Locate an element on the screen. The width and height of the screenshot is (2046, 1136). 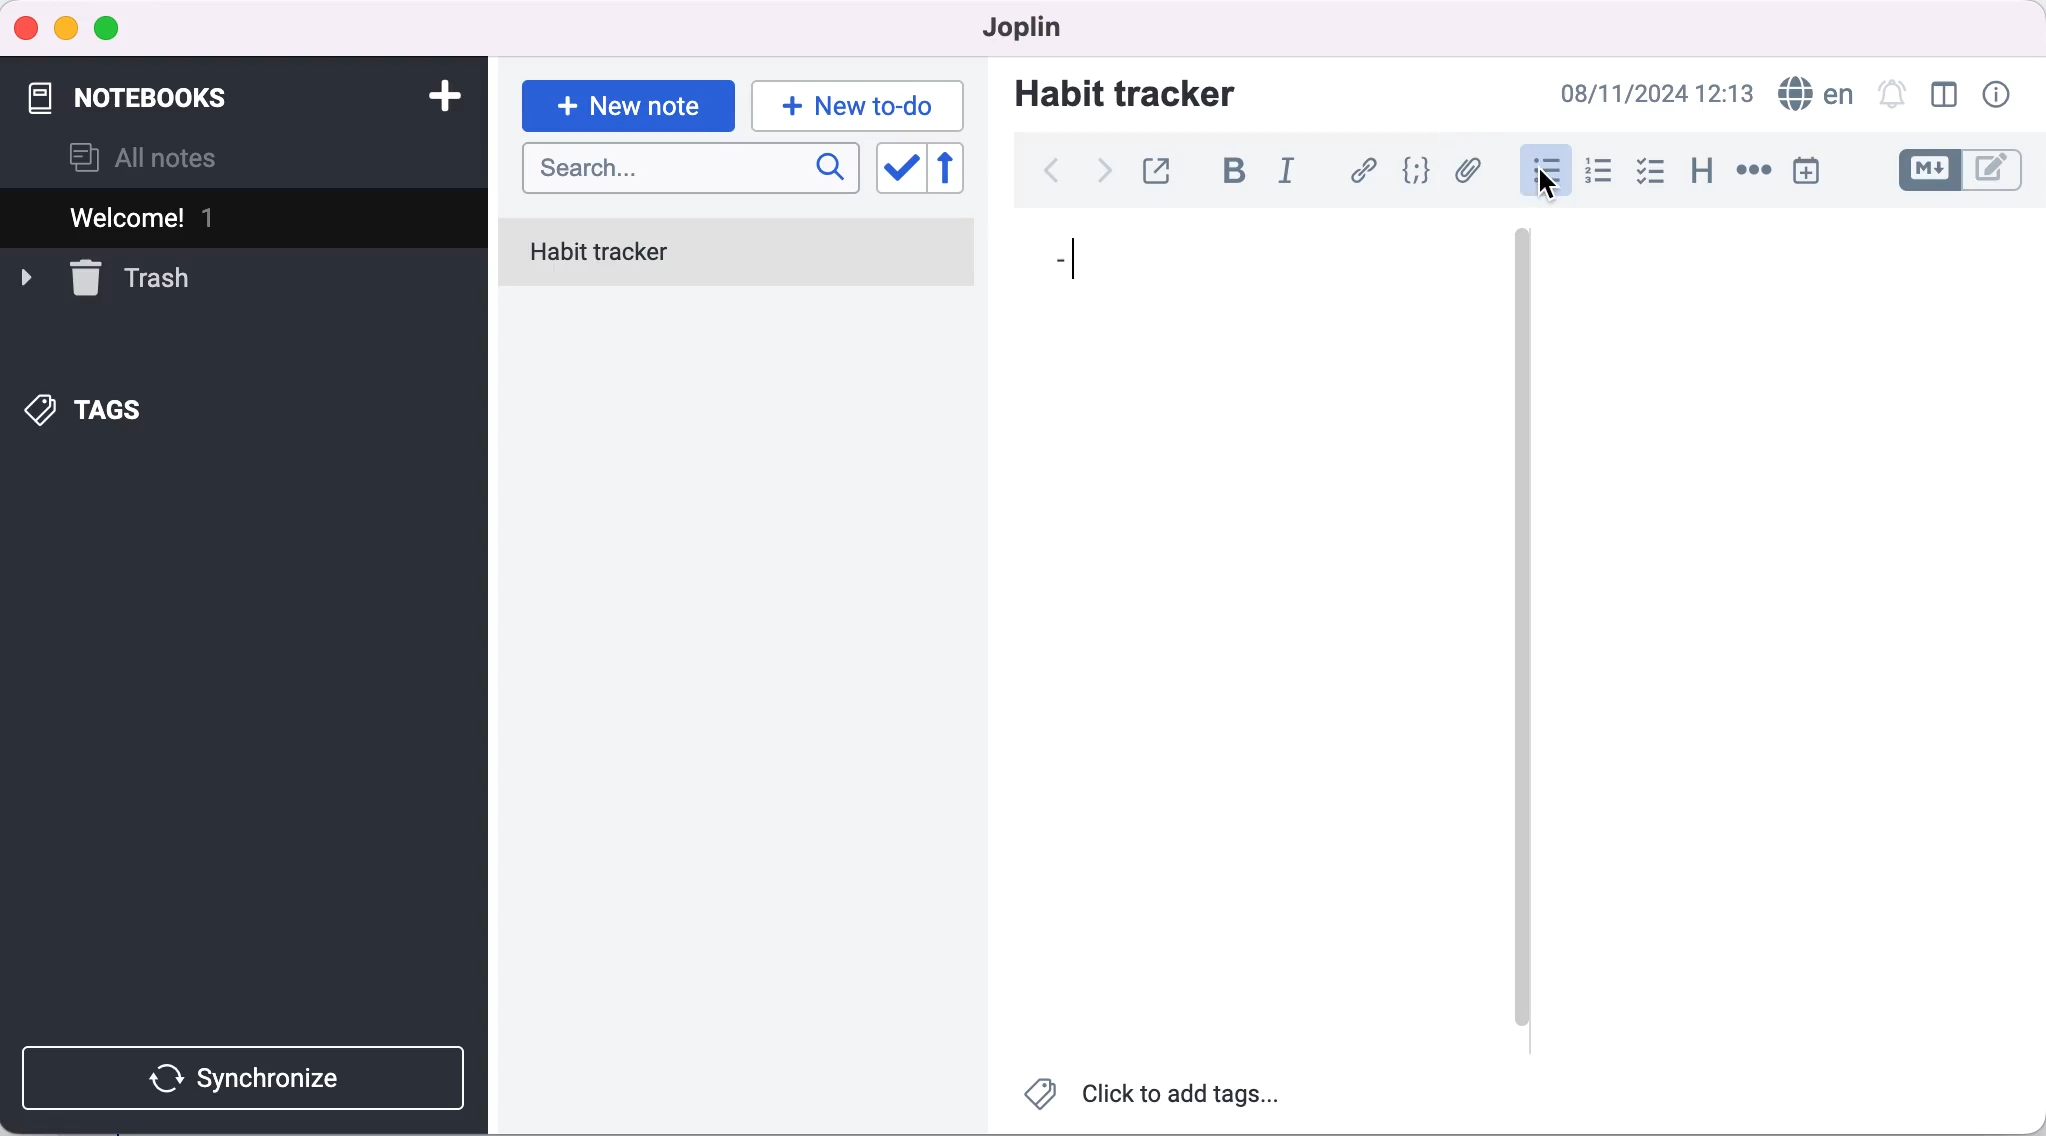
joplin is located at coordinates (1014, 26).